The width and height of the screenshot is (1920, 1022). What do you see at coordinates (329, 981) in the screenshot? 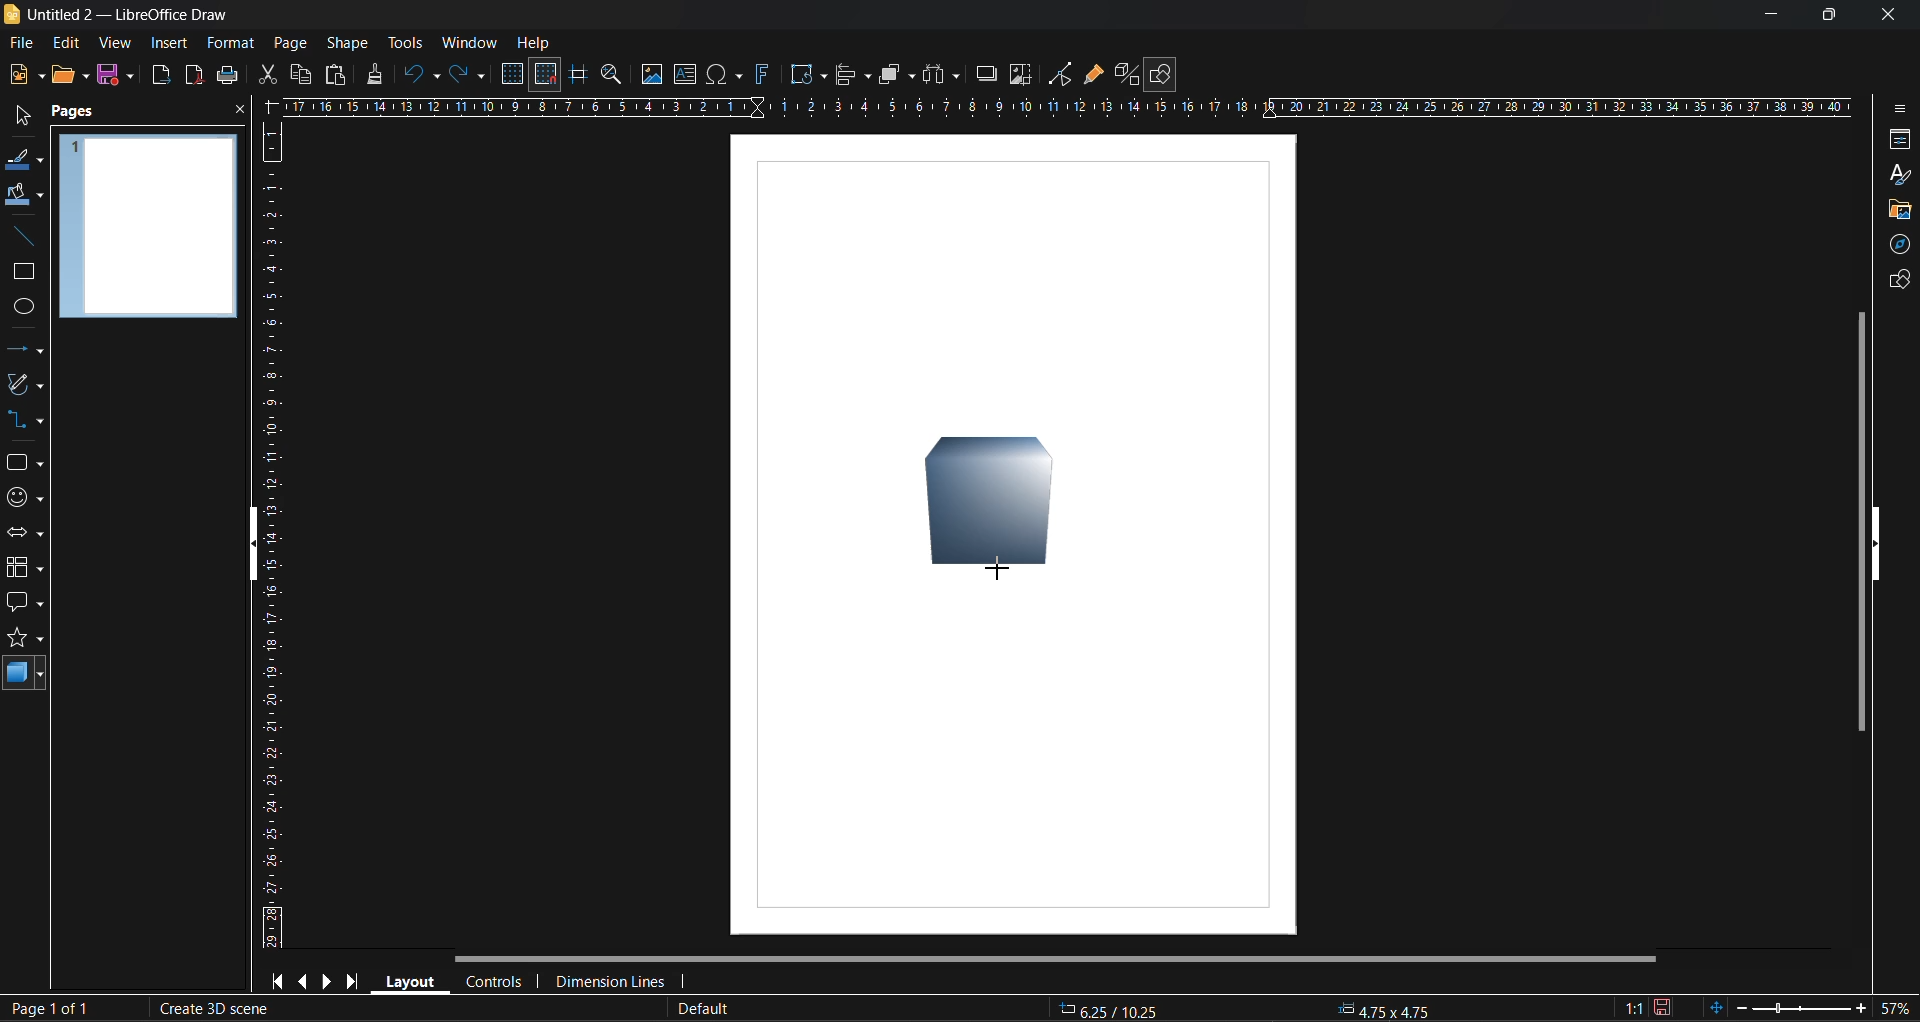
I see `next` at bounding box center [329, 981].